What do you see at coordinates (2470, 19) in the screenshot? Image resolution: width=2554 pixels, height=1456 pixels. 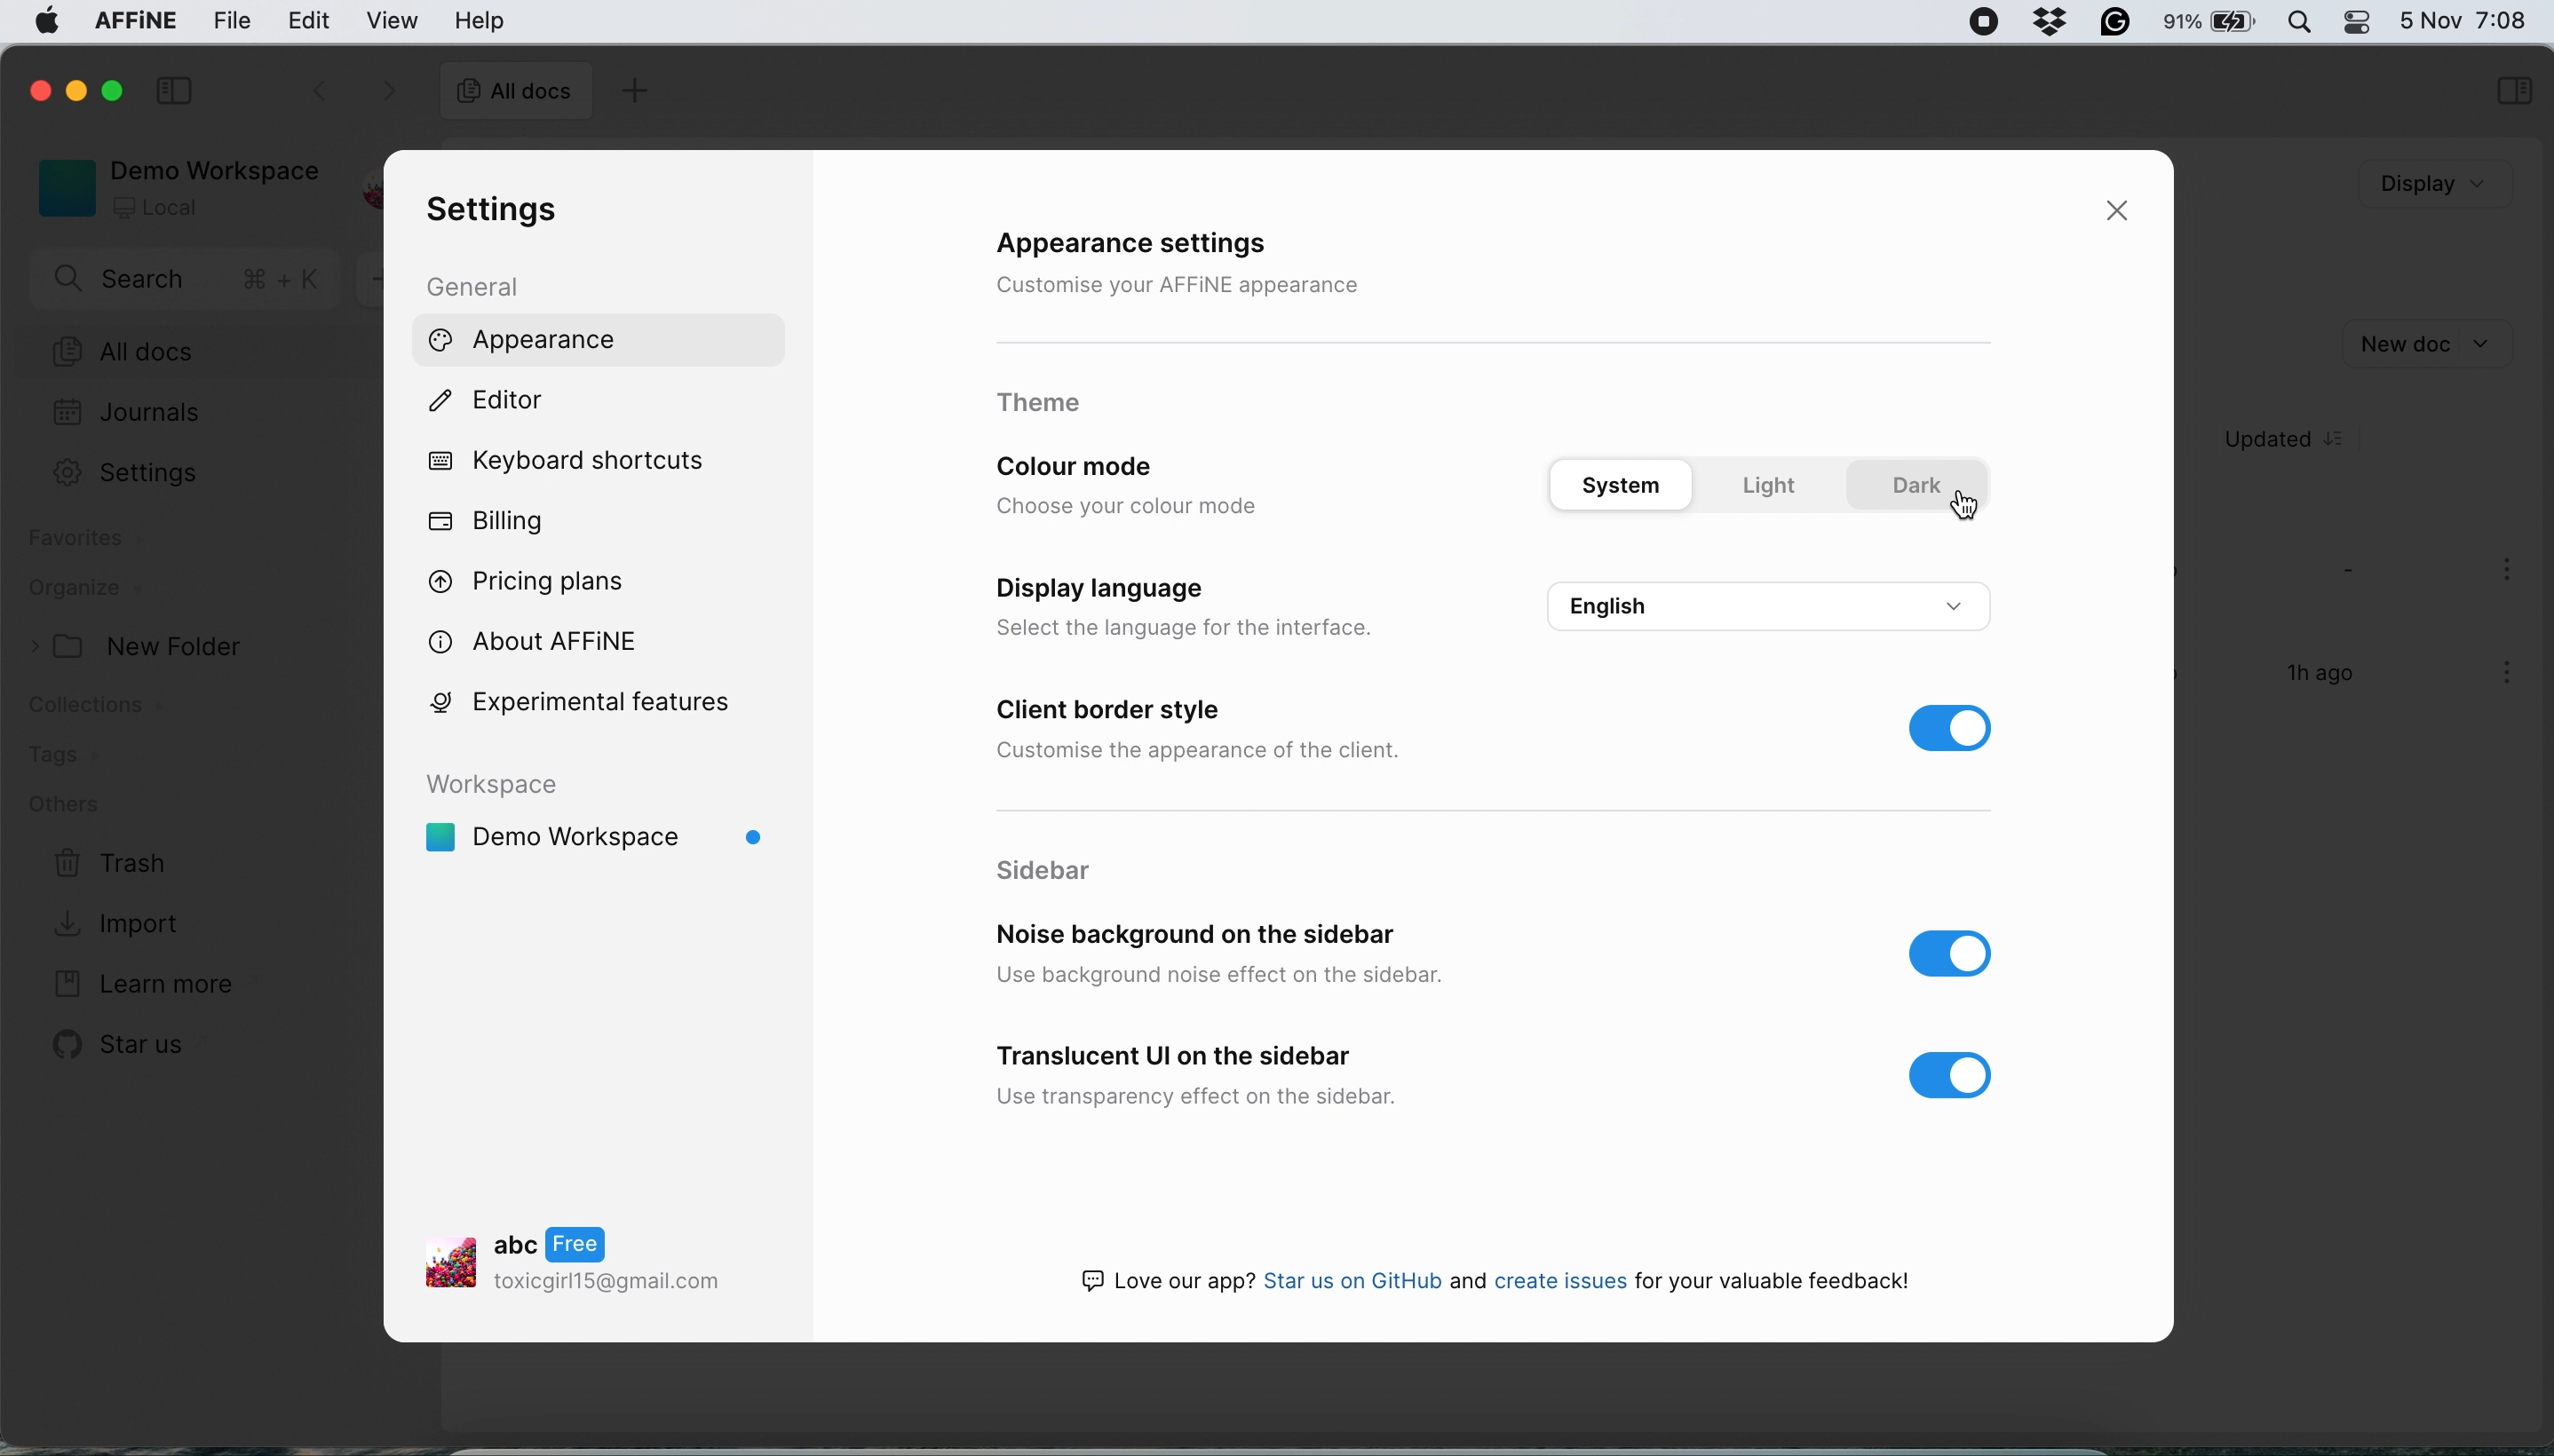 I see `date and time` at bounding box center [2470, 19].